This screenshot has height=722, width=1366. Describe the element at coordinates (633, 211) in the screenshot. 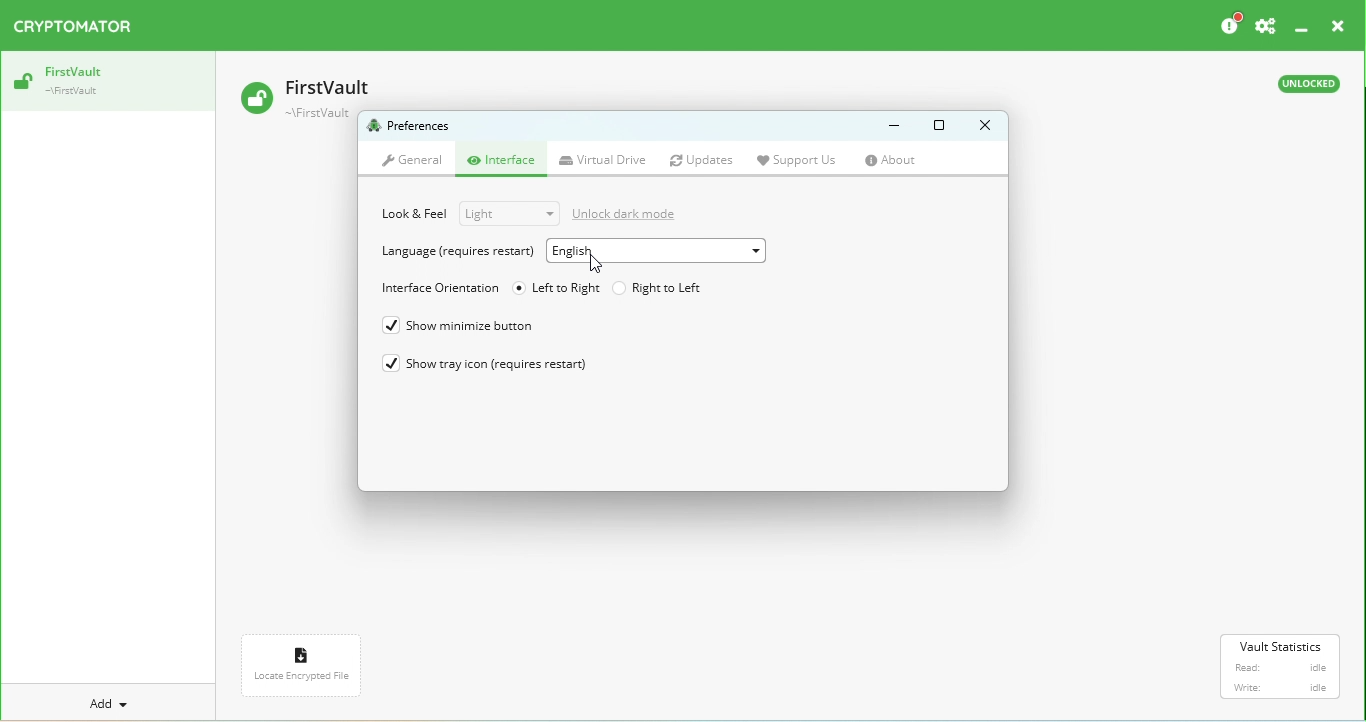

I see `Unlock dark mode` at that location.